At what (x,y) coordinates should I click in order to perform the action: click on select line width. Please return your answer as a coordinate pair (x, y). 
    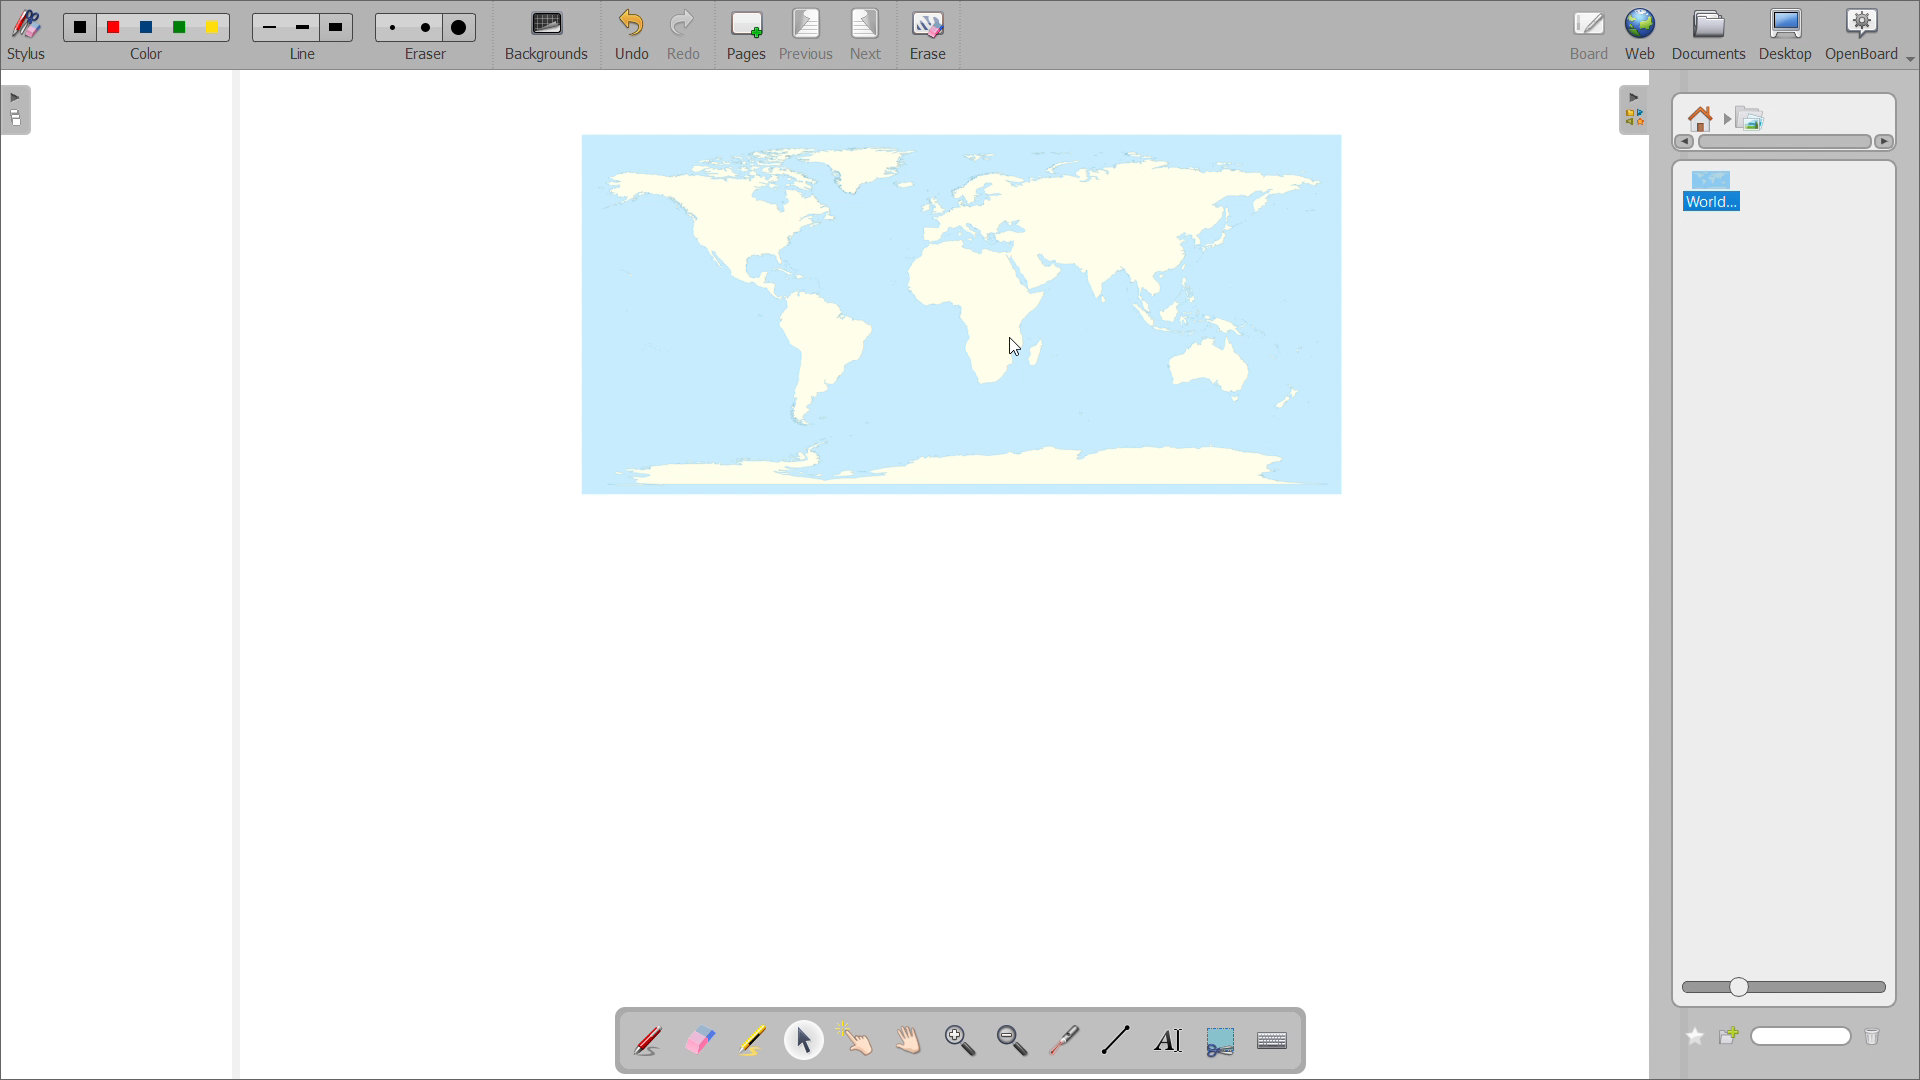
    Looking at the image, I should click on (303, 36).